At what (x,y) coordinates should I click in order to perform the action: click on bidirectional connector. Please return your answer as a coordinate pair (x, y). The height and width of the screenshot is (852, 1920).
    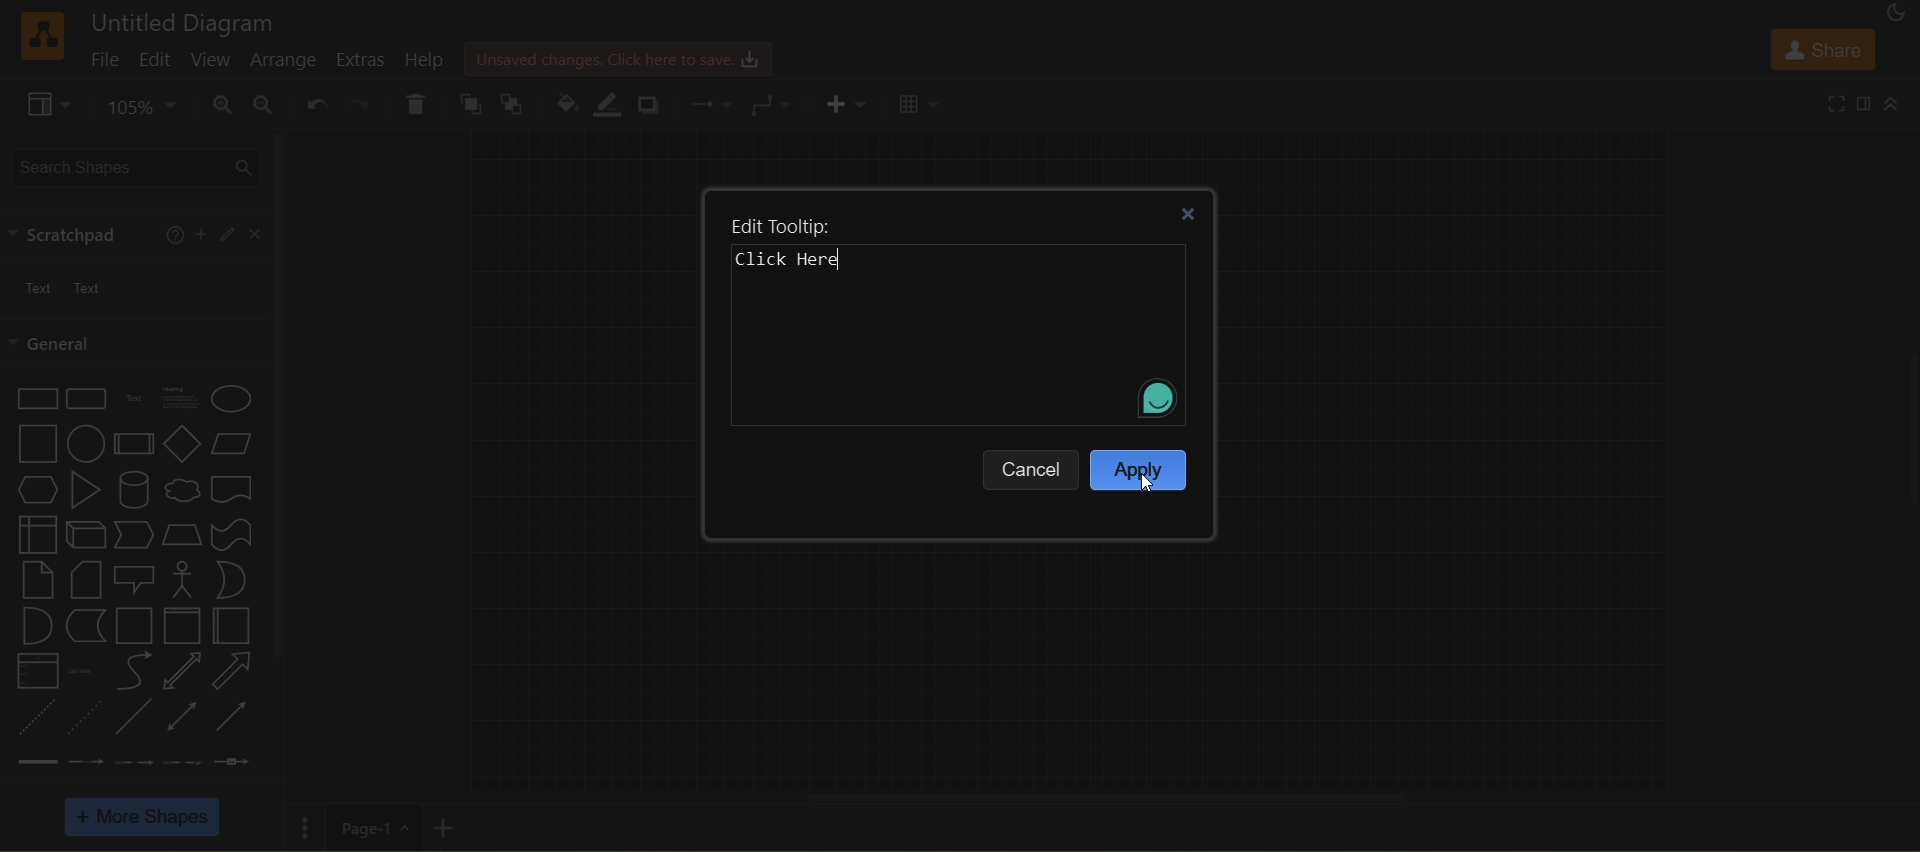
    Looking at the image, I should click on (183, 715).